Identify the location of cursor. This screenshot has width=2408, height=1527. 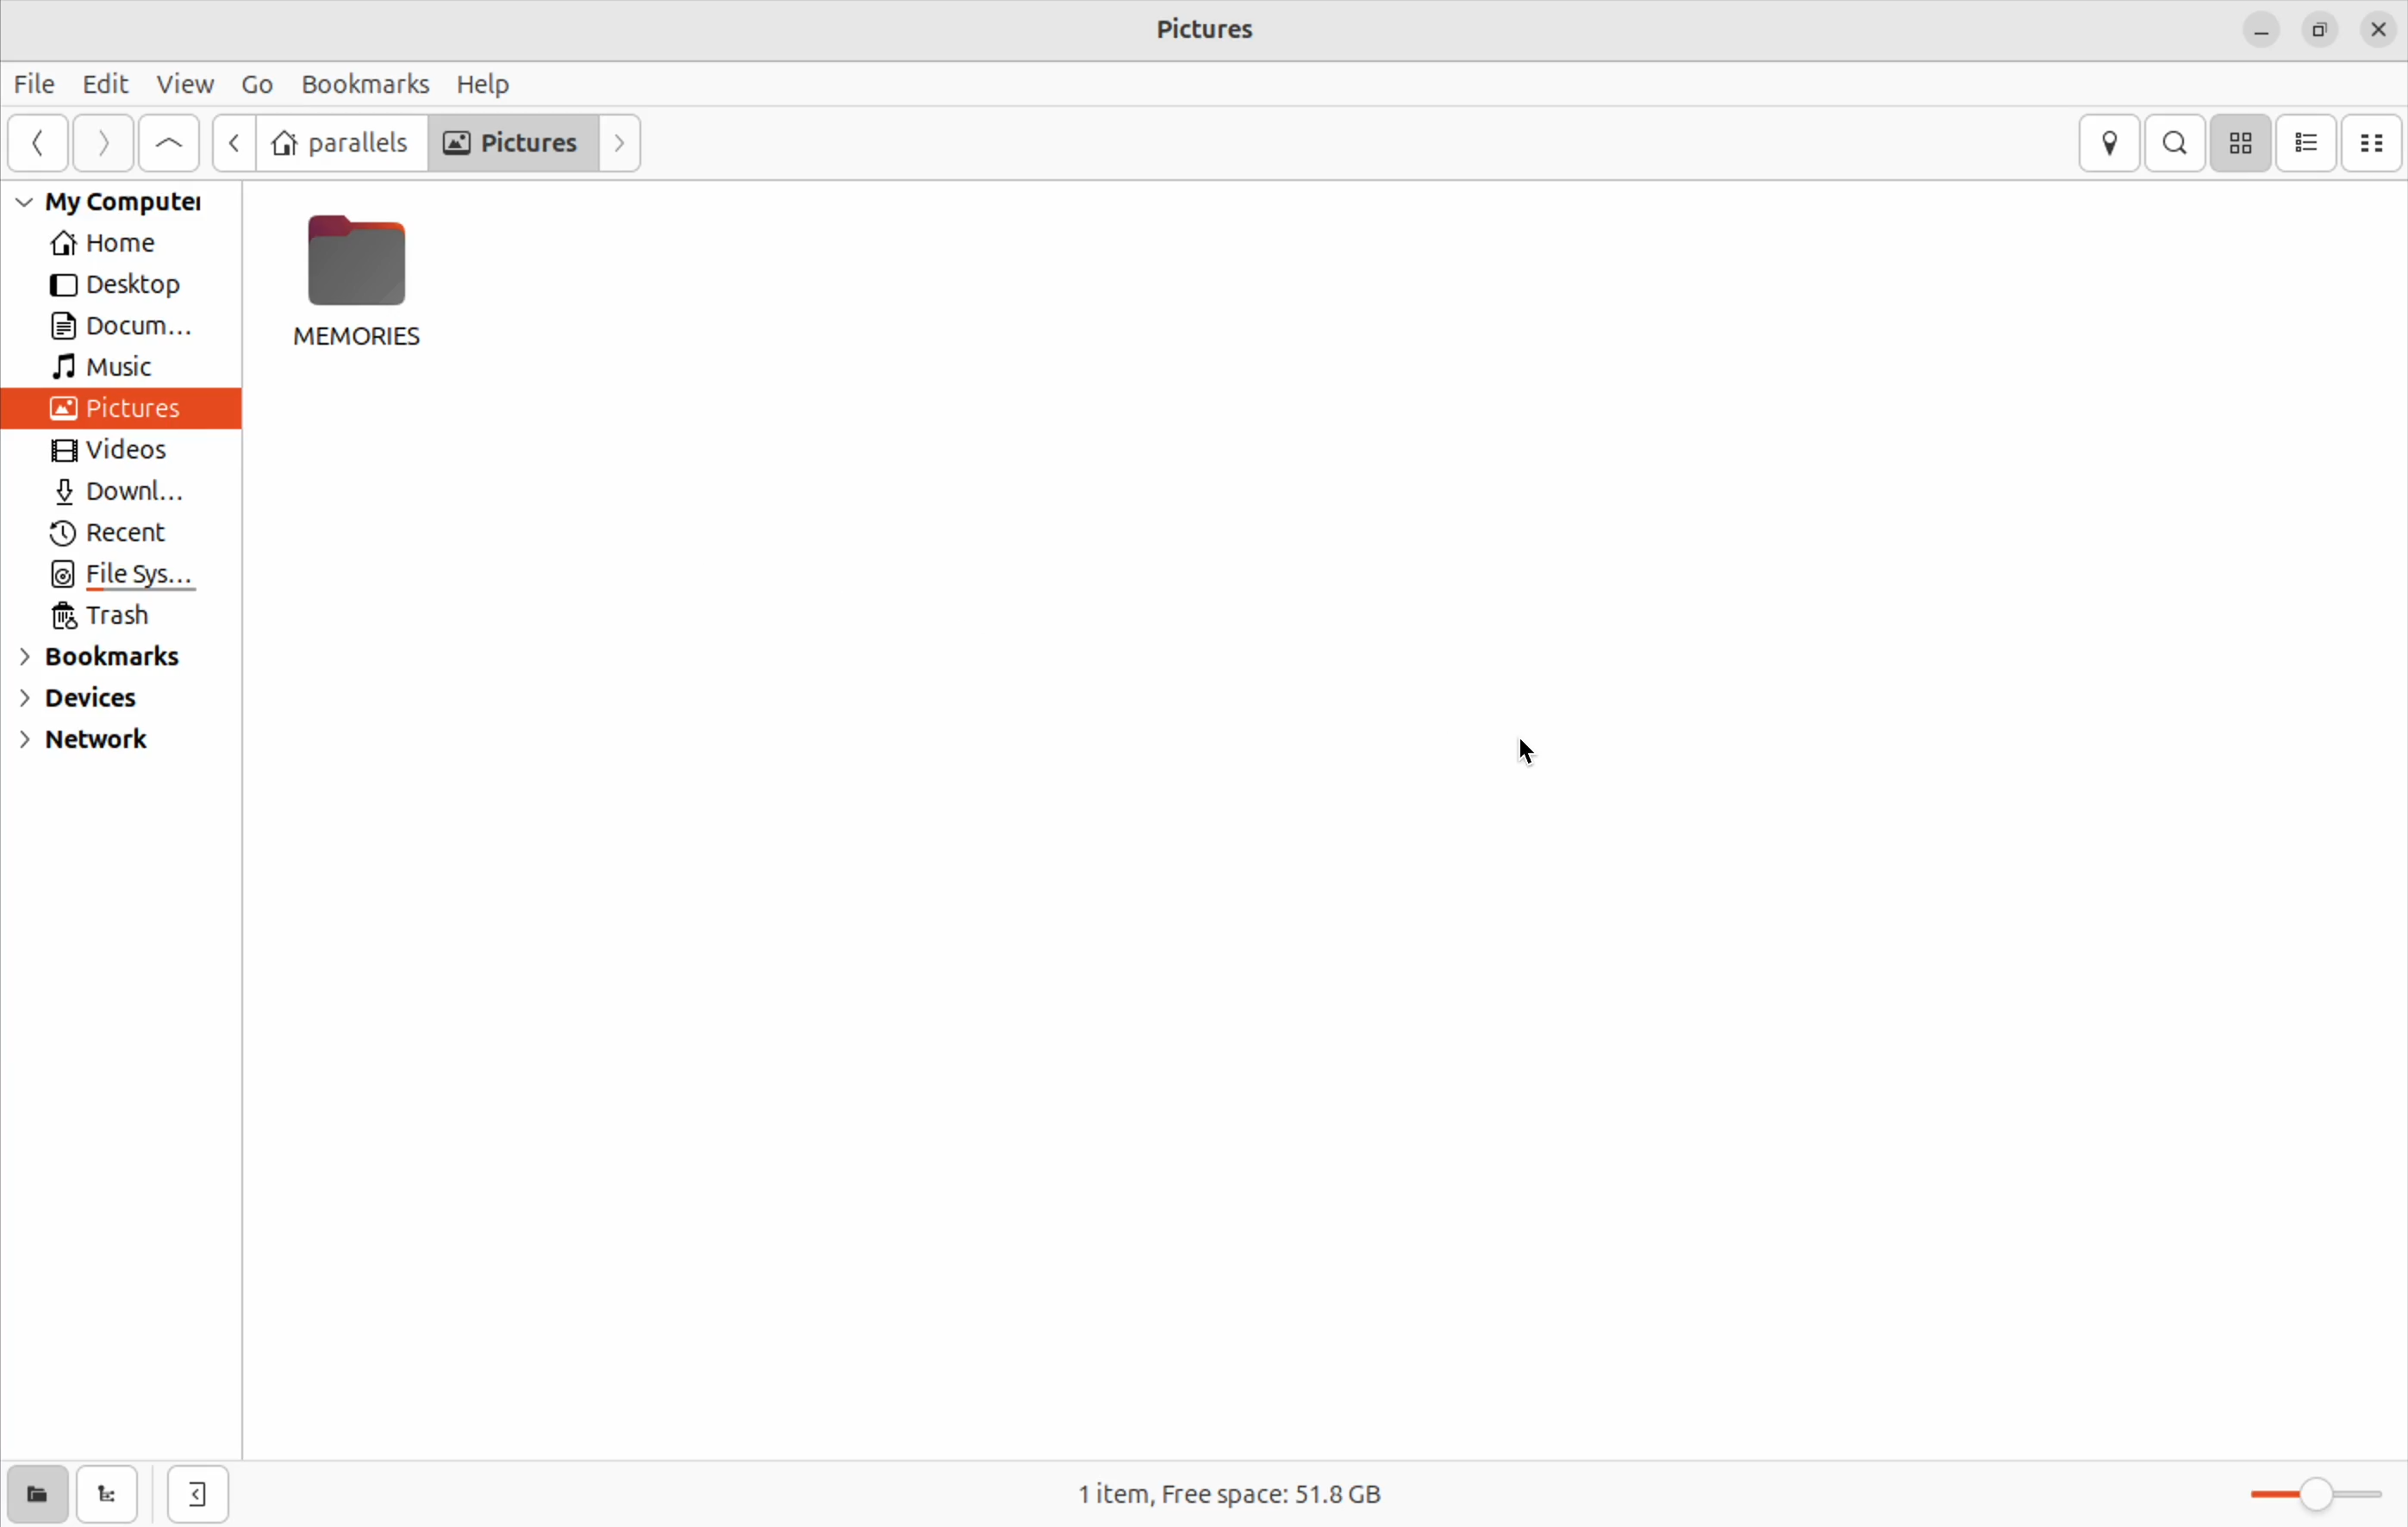
(1533, 753).